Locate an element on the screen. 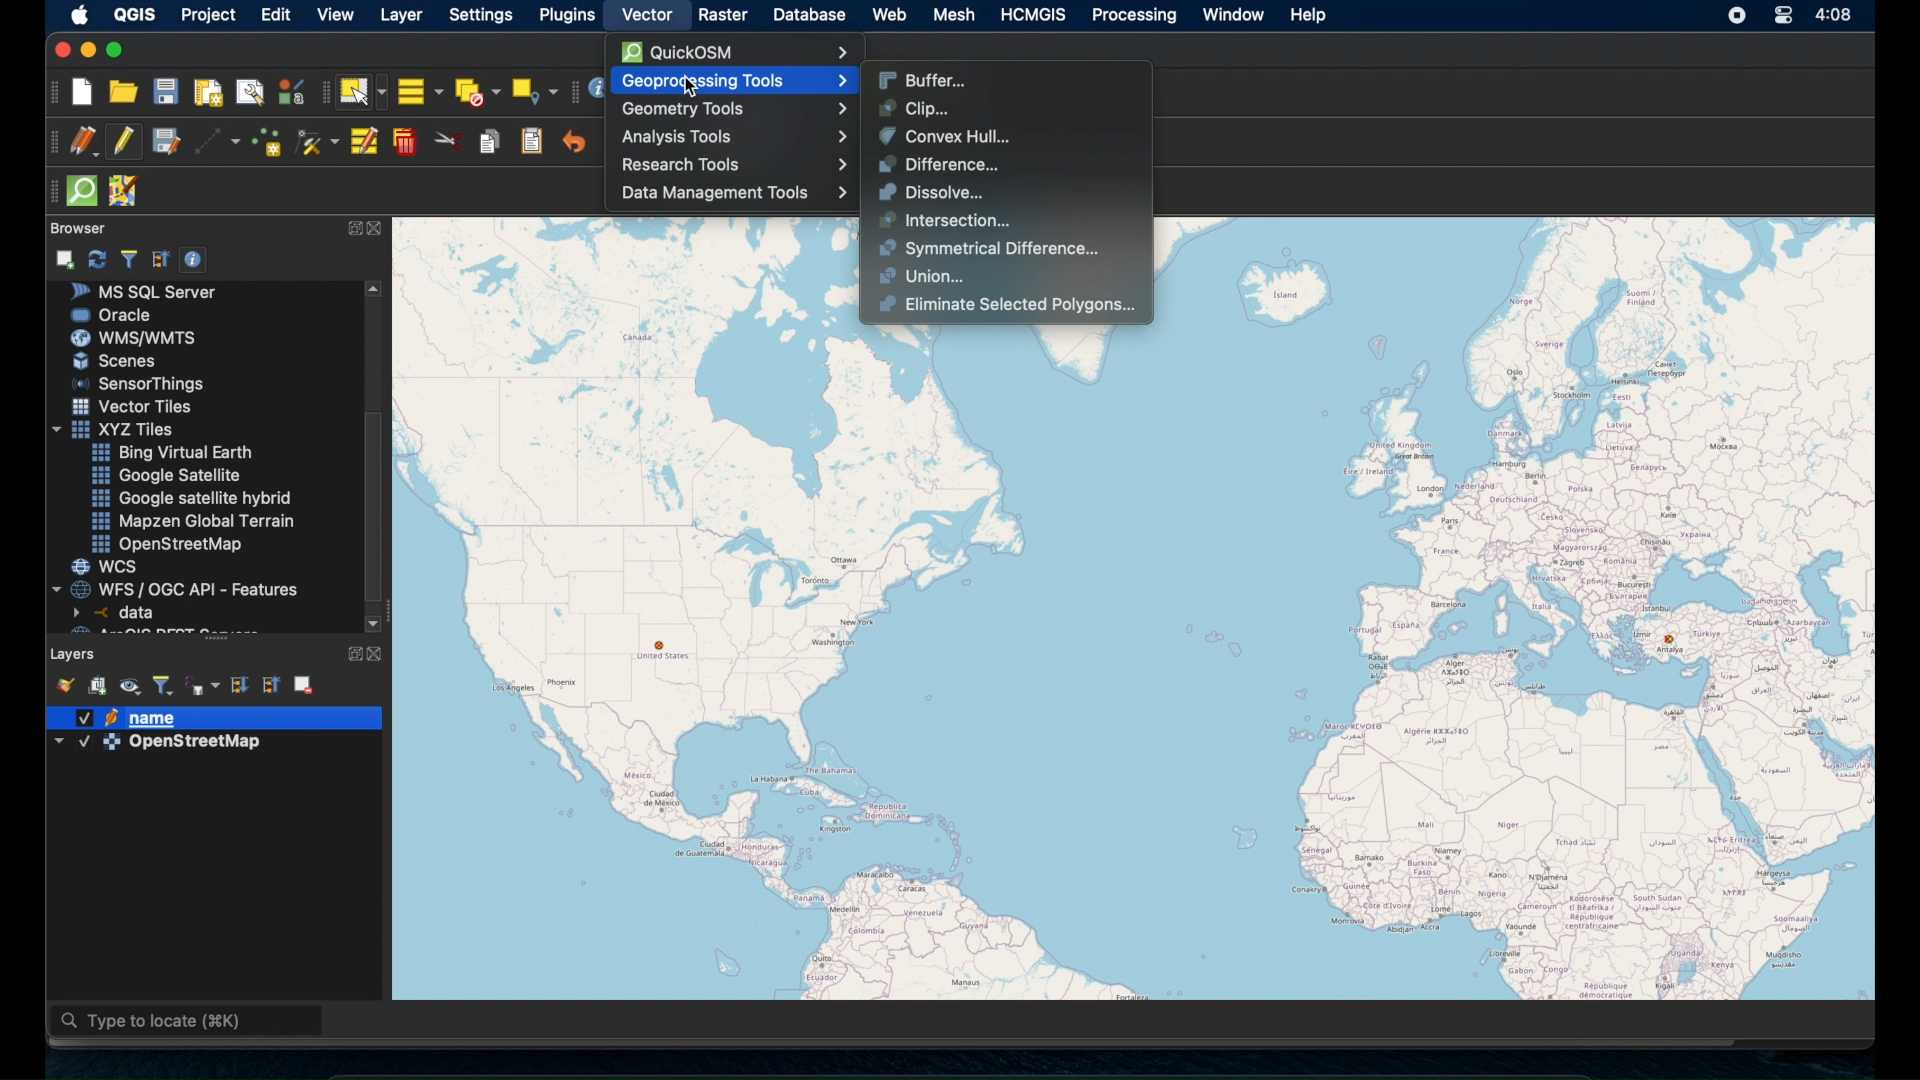 Image resolution: width=1920 pixels, height=1080 pixels. ms sql server is located at coordinates (152, 291).